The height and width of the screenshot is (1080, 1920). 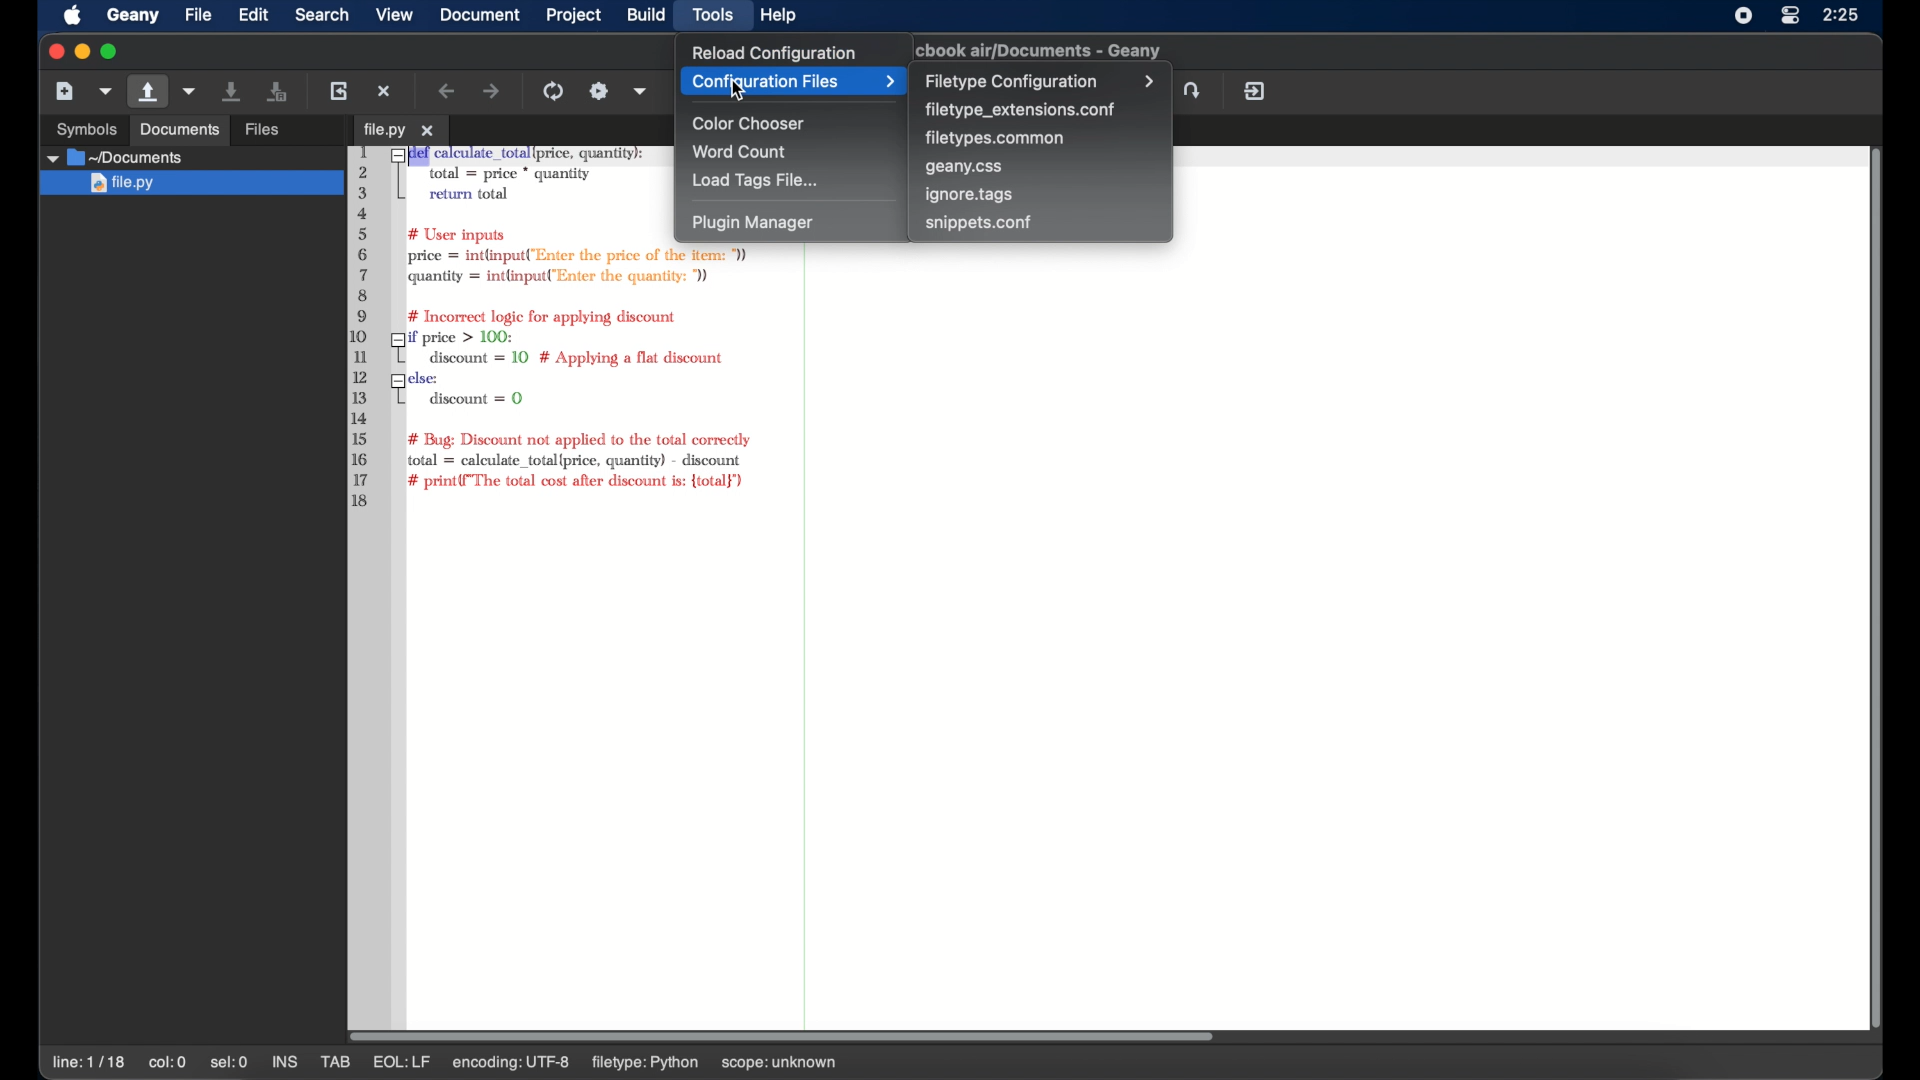 I want to click on load tags file.., so click(x=756, y=181).